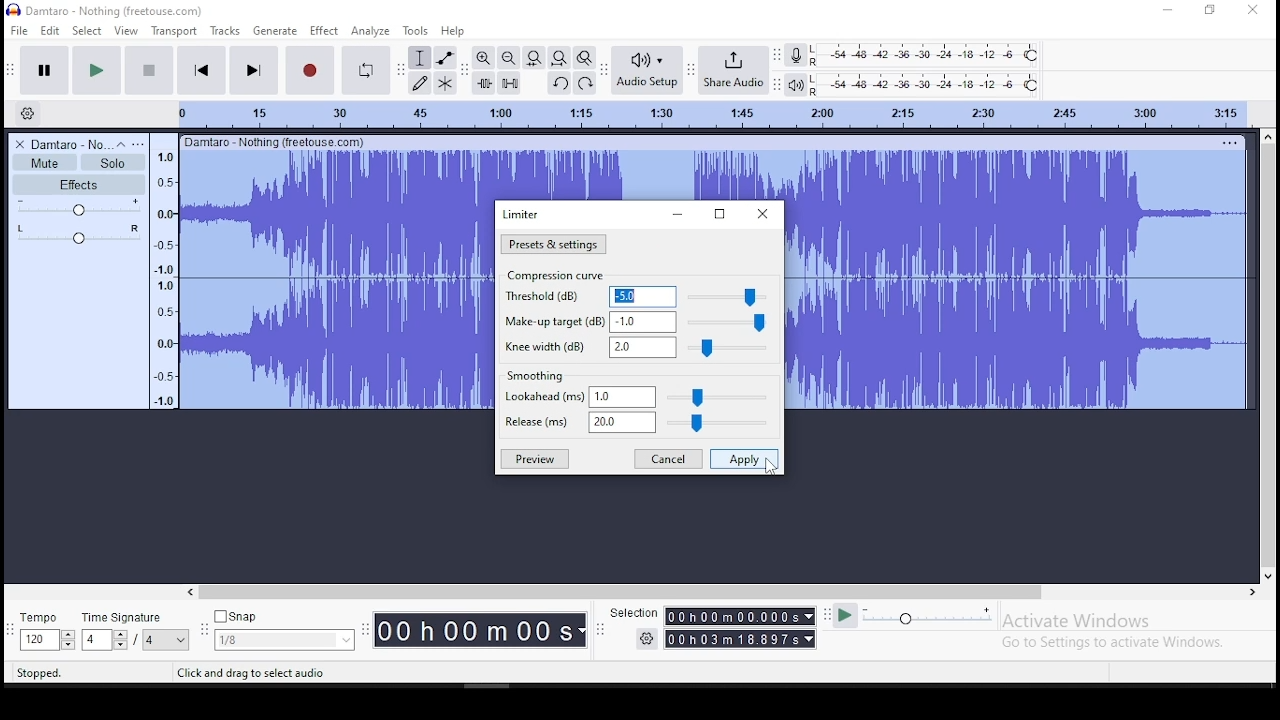 This screenshot has width=1280, height=720. What do you see at coordinates (681, 214) in the screenshot?
I see `minimize` at bounding box center [681, 214].